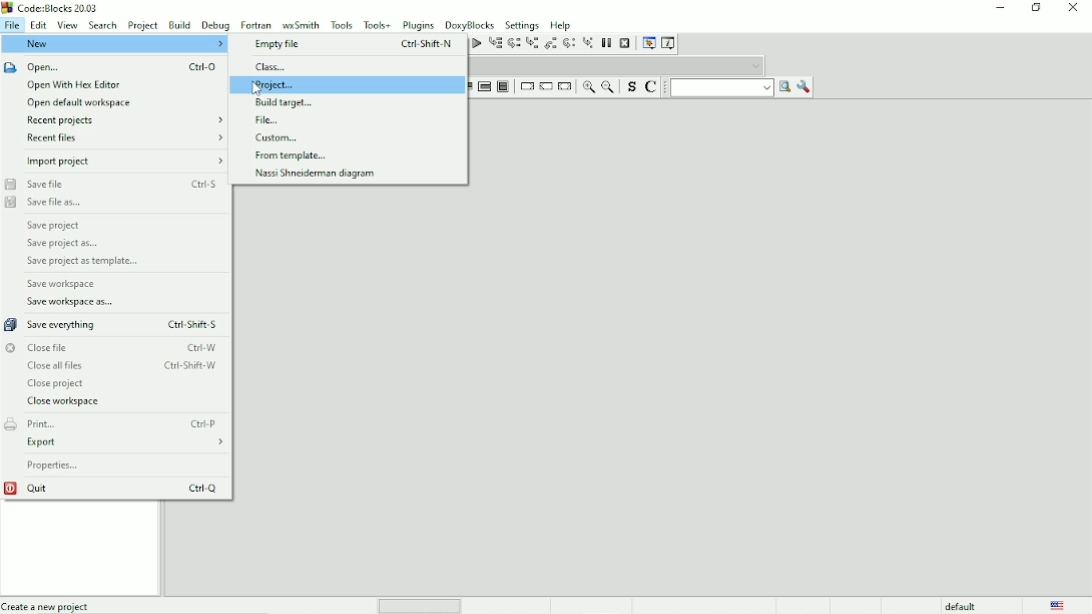  Describe the element at coordinates (289, 102) in the screenshot. I see `Build target` at that location.